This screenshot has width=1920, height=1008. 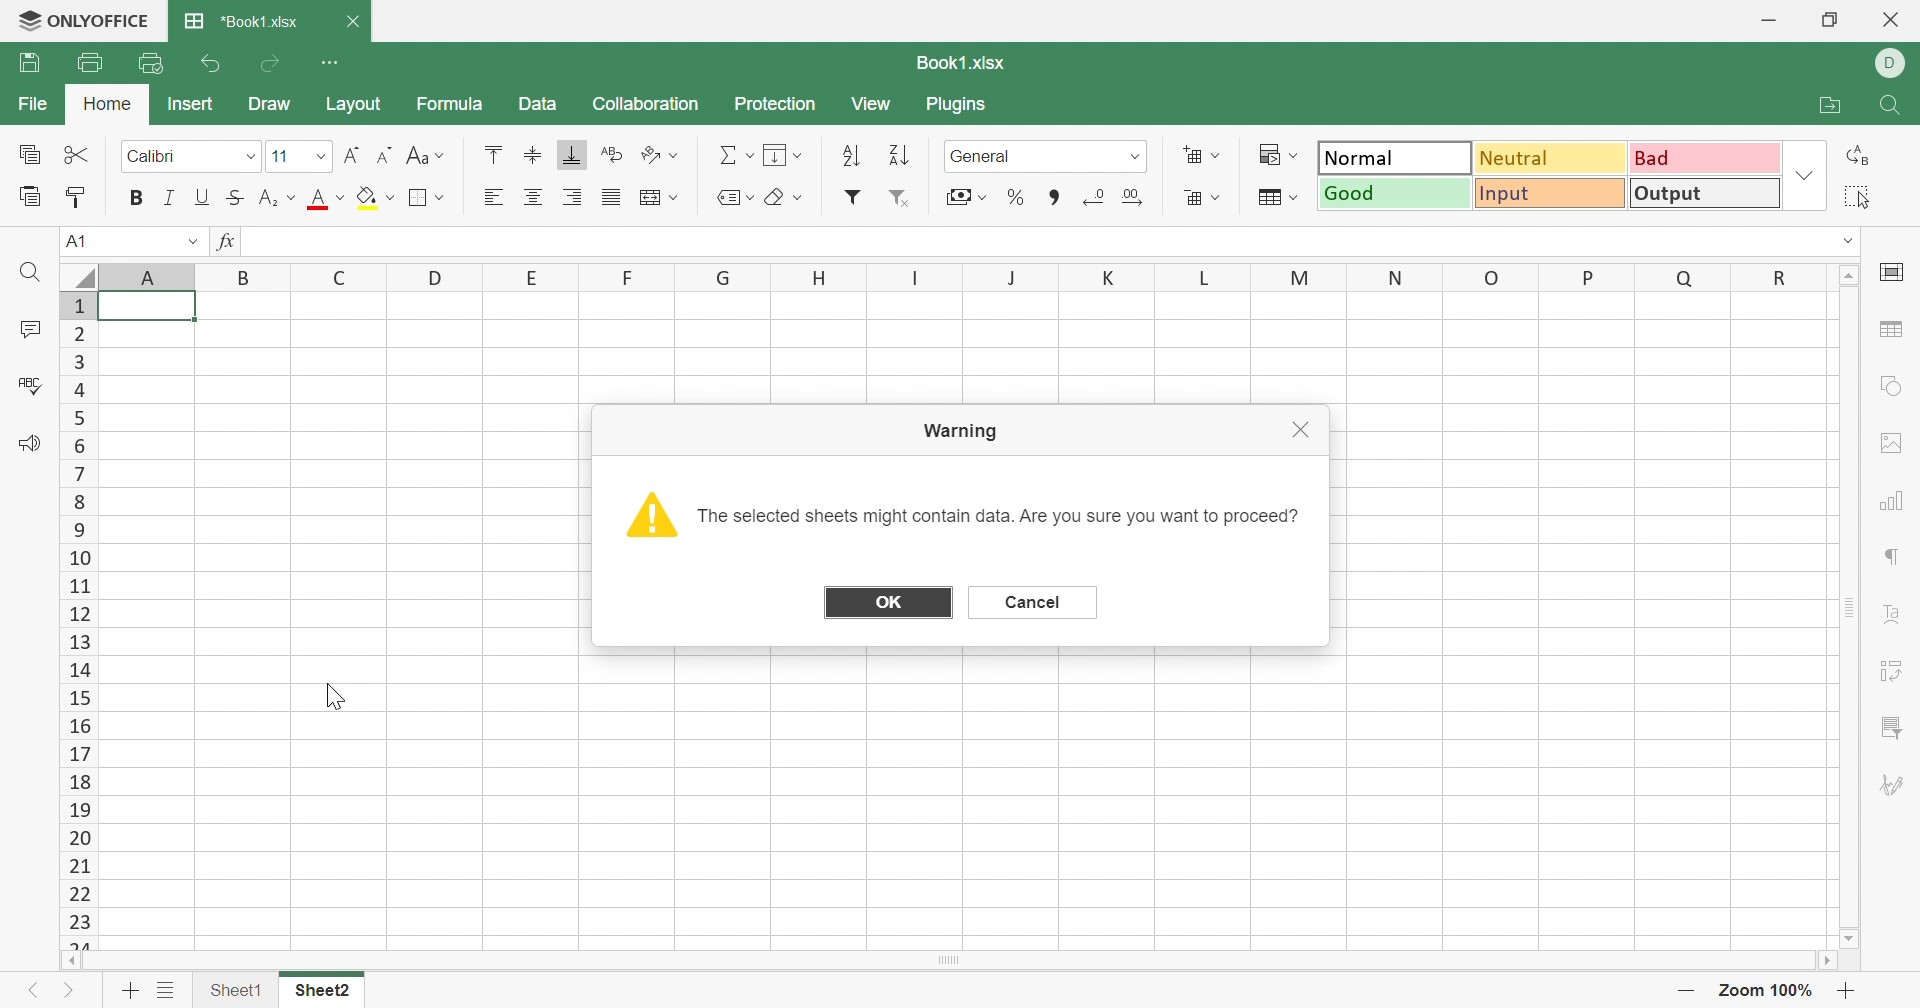 I want to click on Decrease decimal, so click(x=1095, y=196).